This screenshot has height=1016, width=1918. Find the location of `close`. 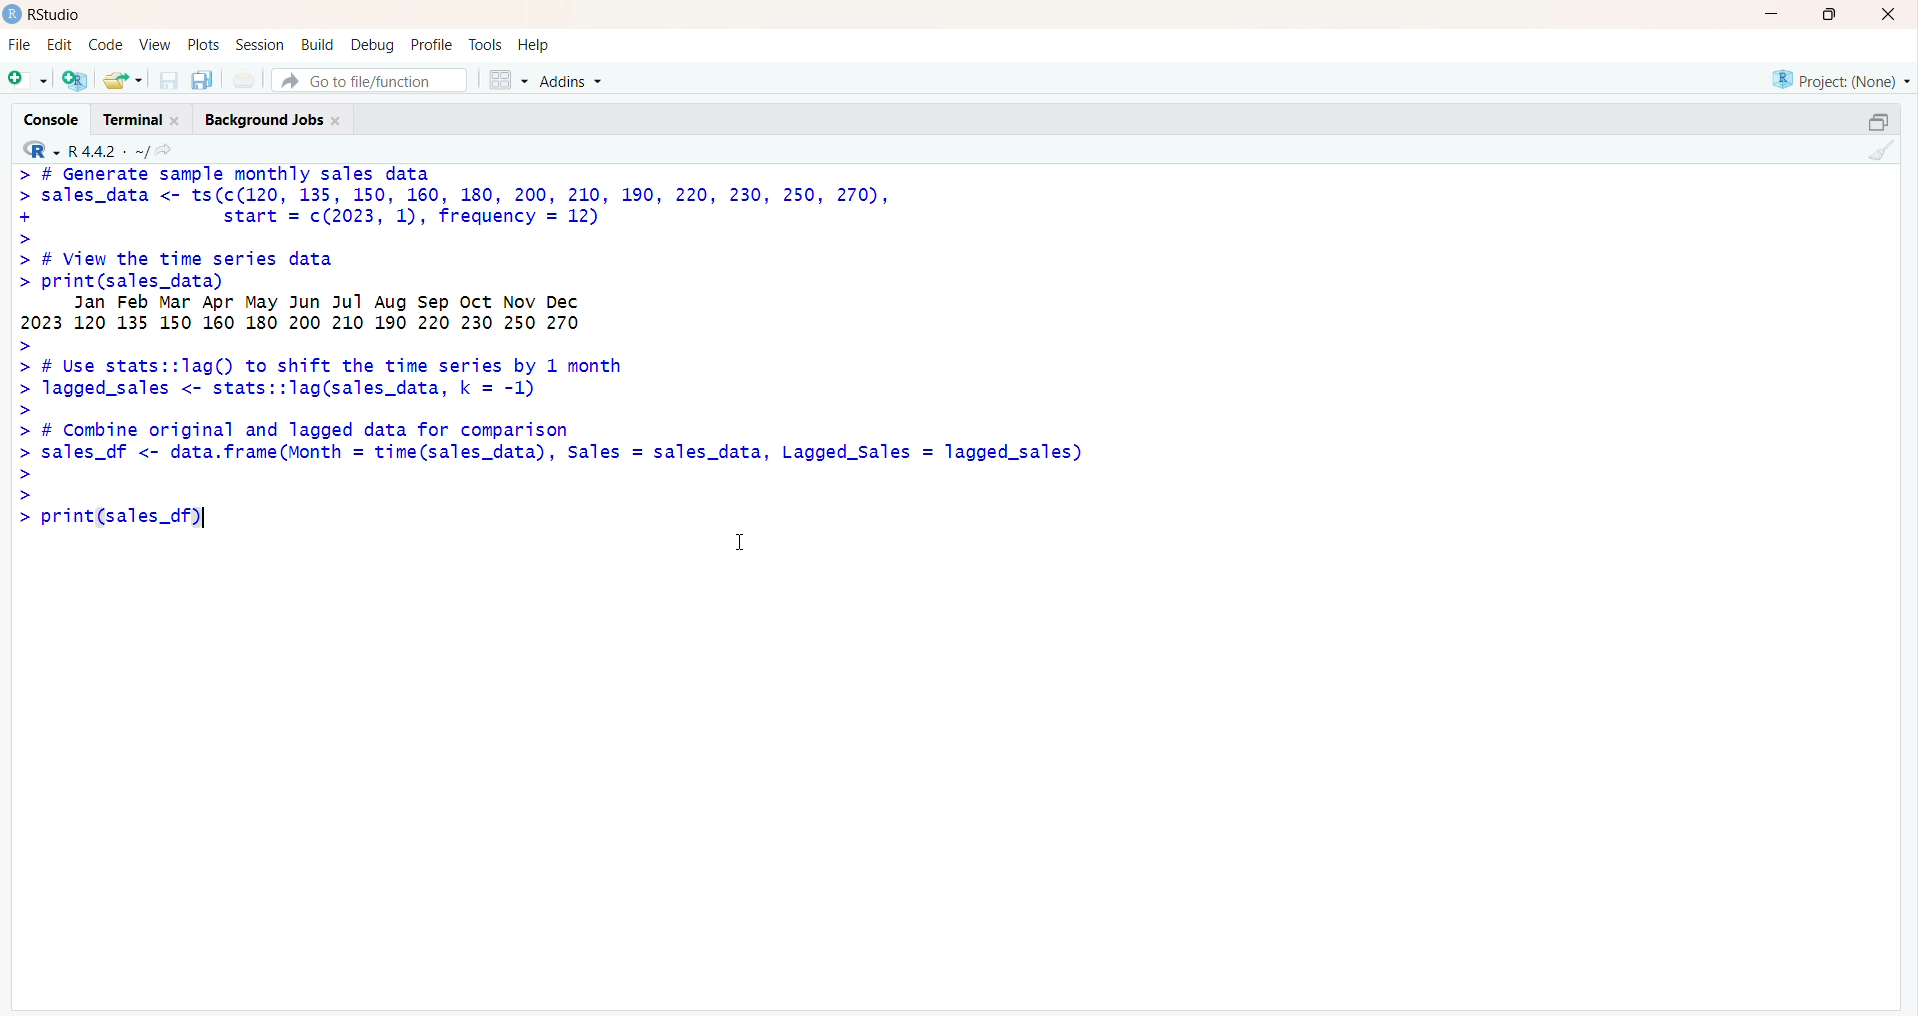

close is located at coordinates (1884, 15).